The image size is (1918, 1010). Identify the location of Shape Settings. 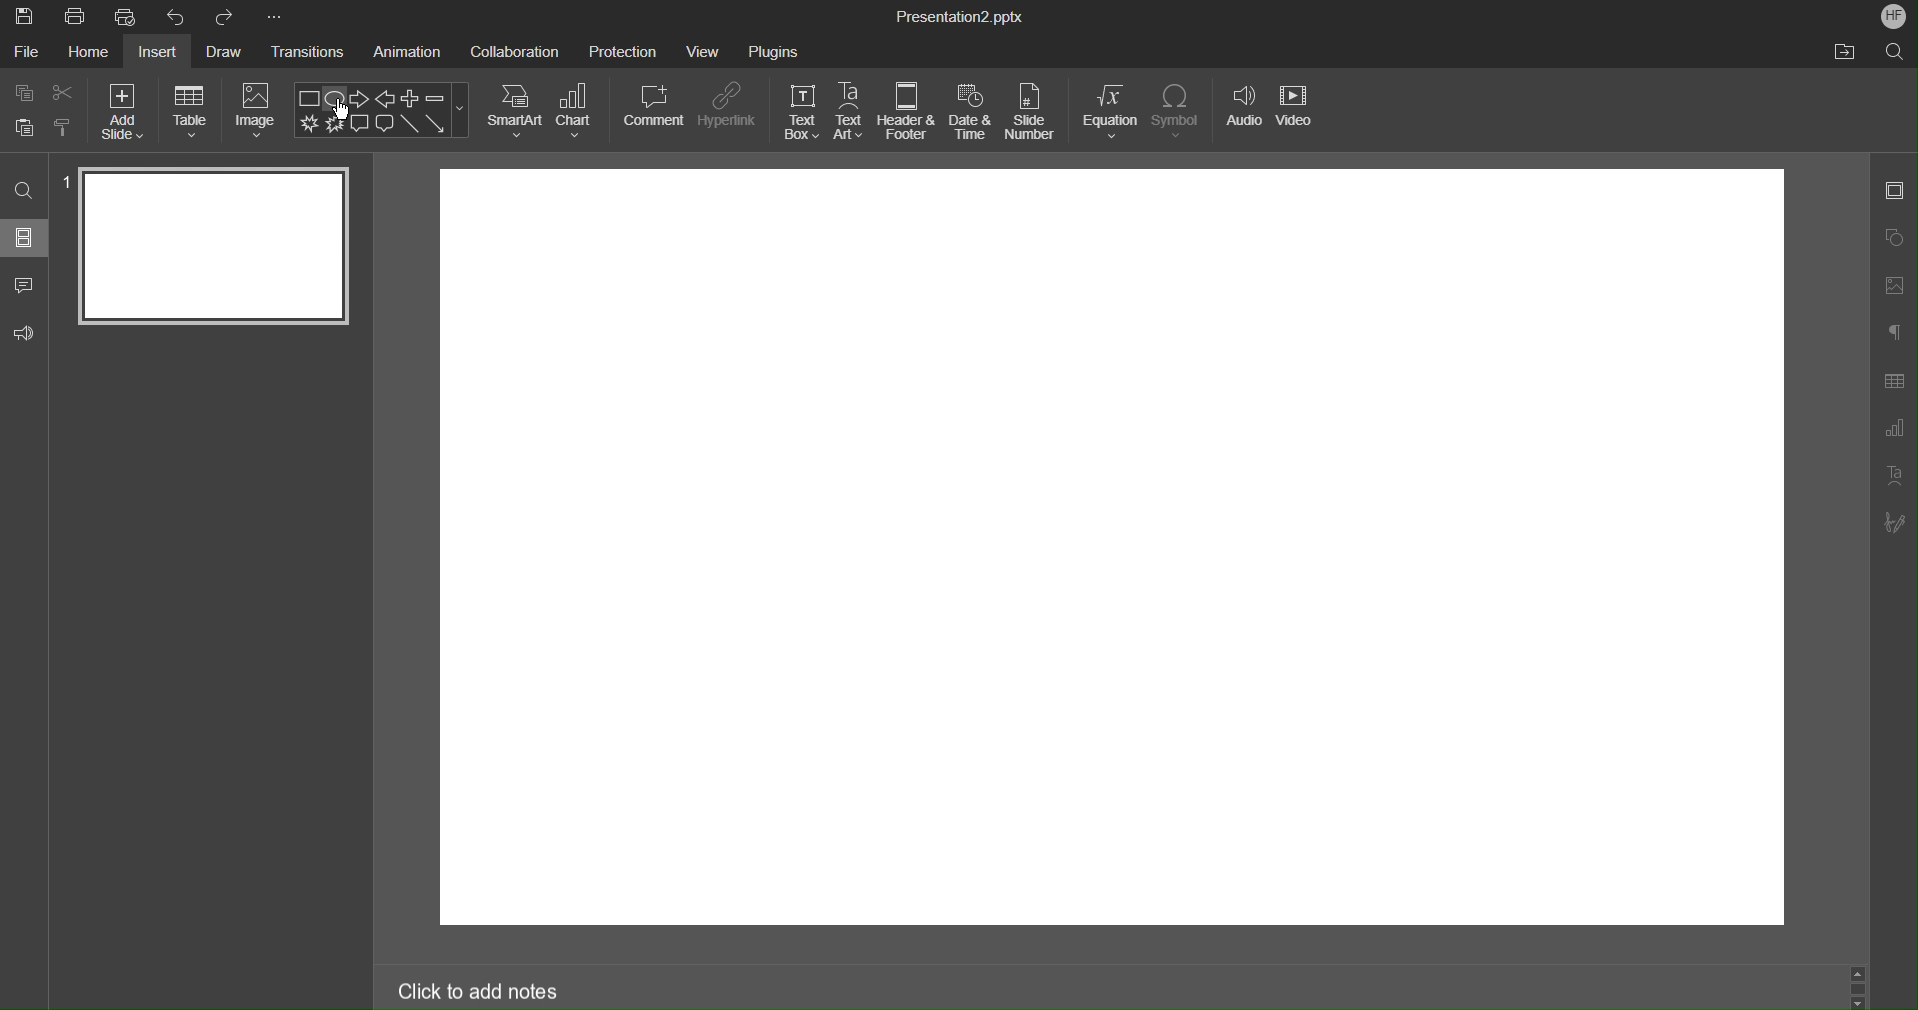
(1896, 236).